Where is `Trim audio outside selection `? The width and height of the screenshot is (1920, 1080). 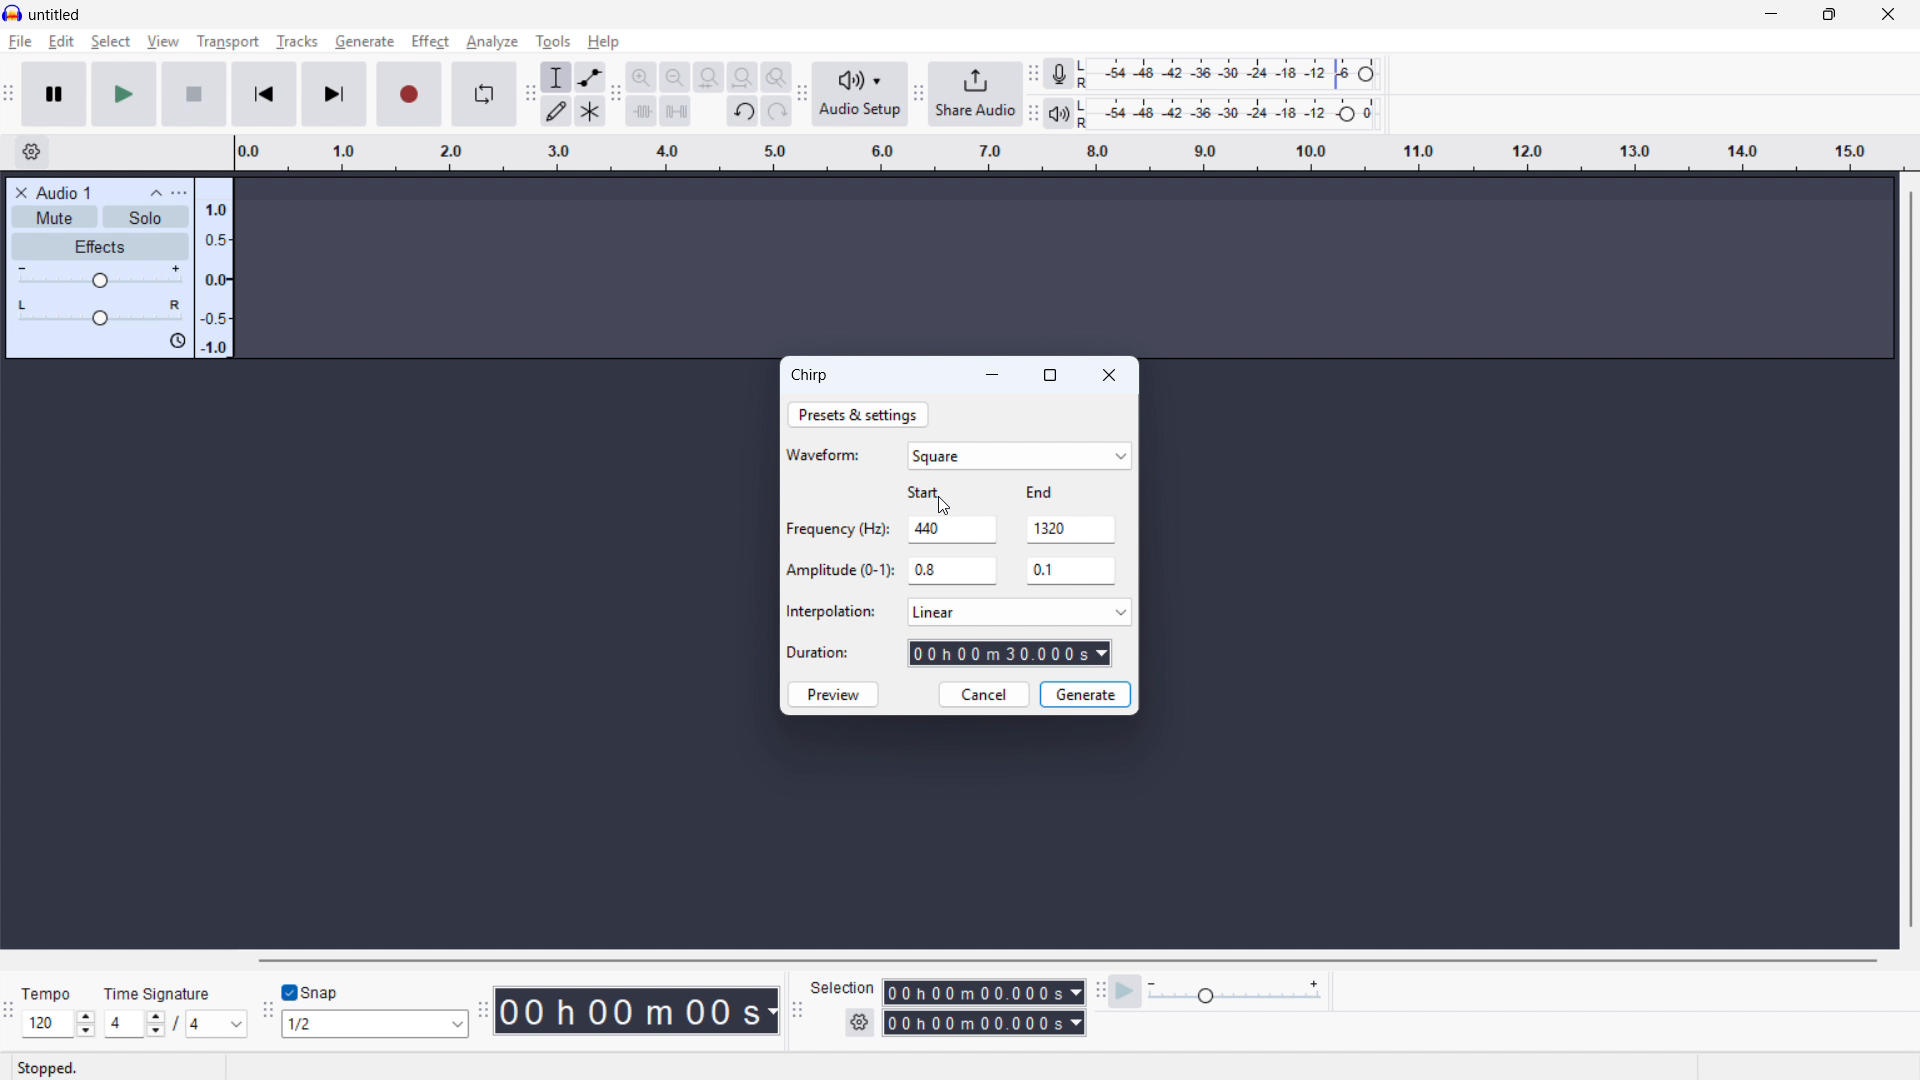 Trim audio outside selection  is located at coordinates (642, 110).